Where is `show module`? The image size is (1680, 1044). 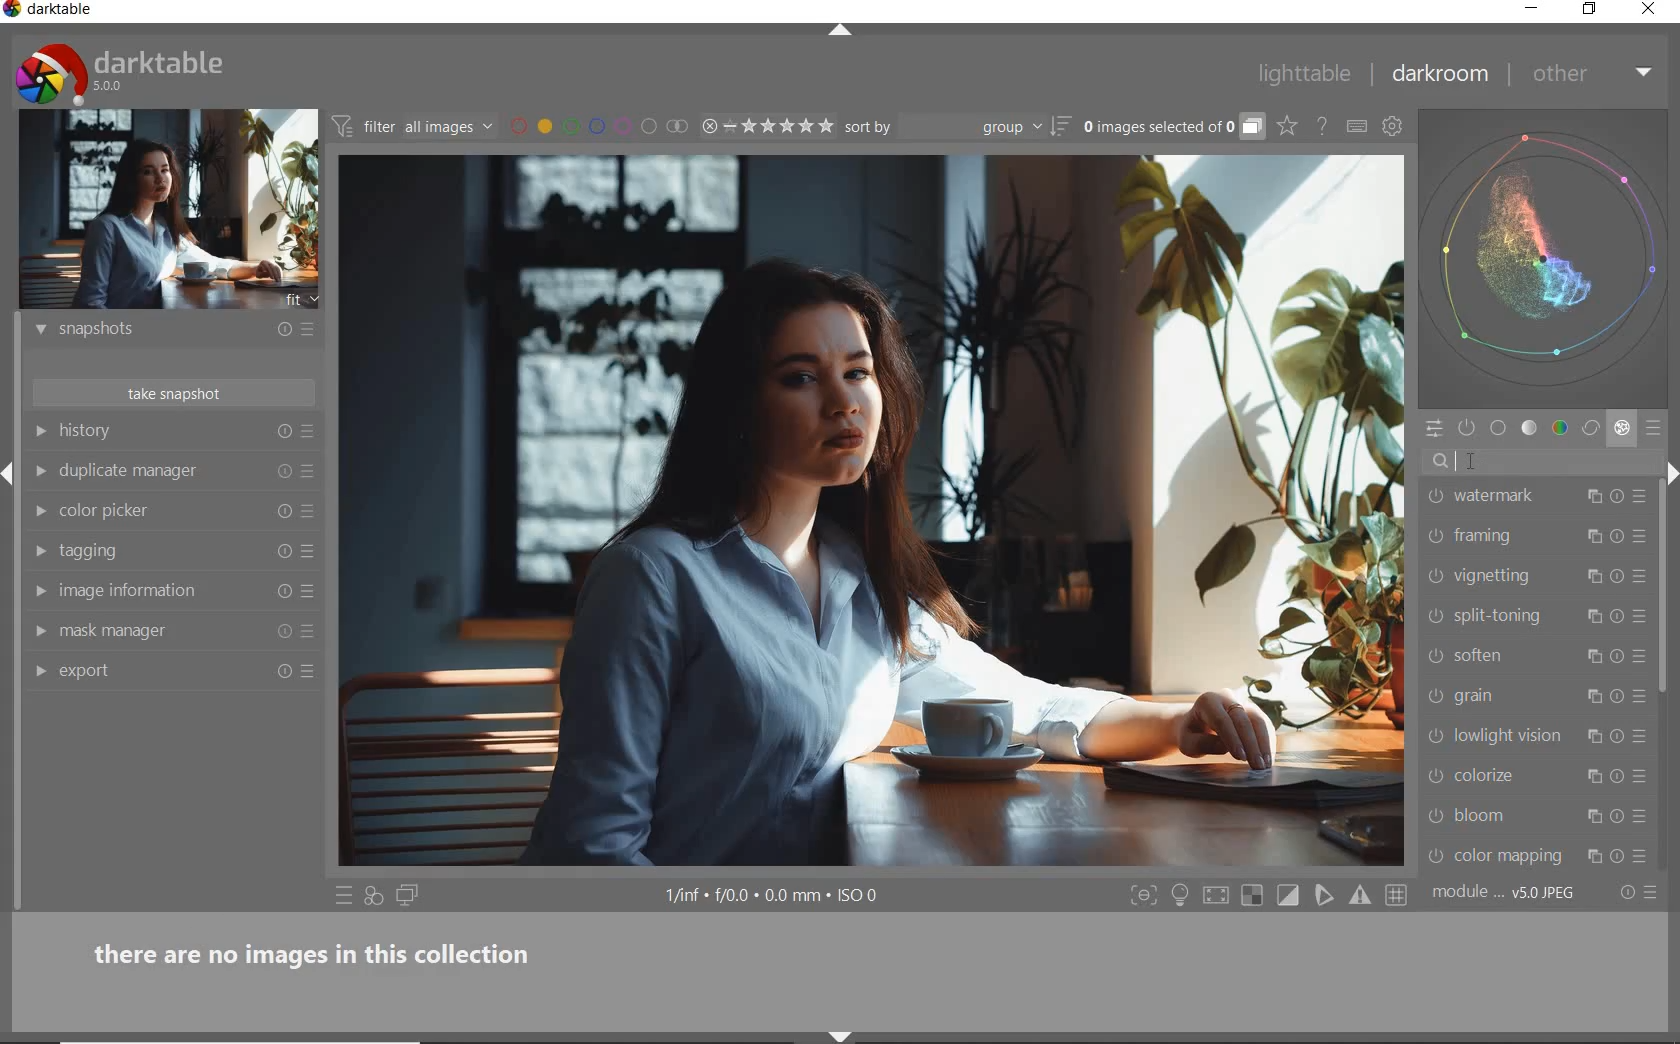 show module is located at coordinates (37, 552).